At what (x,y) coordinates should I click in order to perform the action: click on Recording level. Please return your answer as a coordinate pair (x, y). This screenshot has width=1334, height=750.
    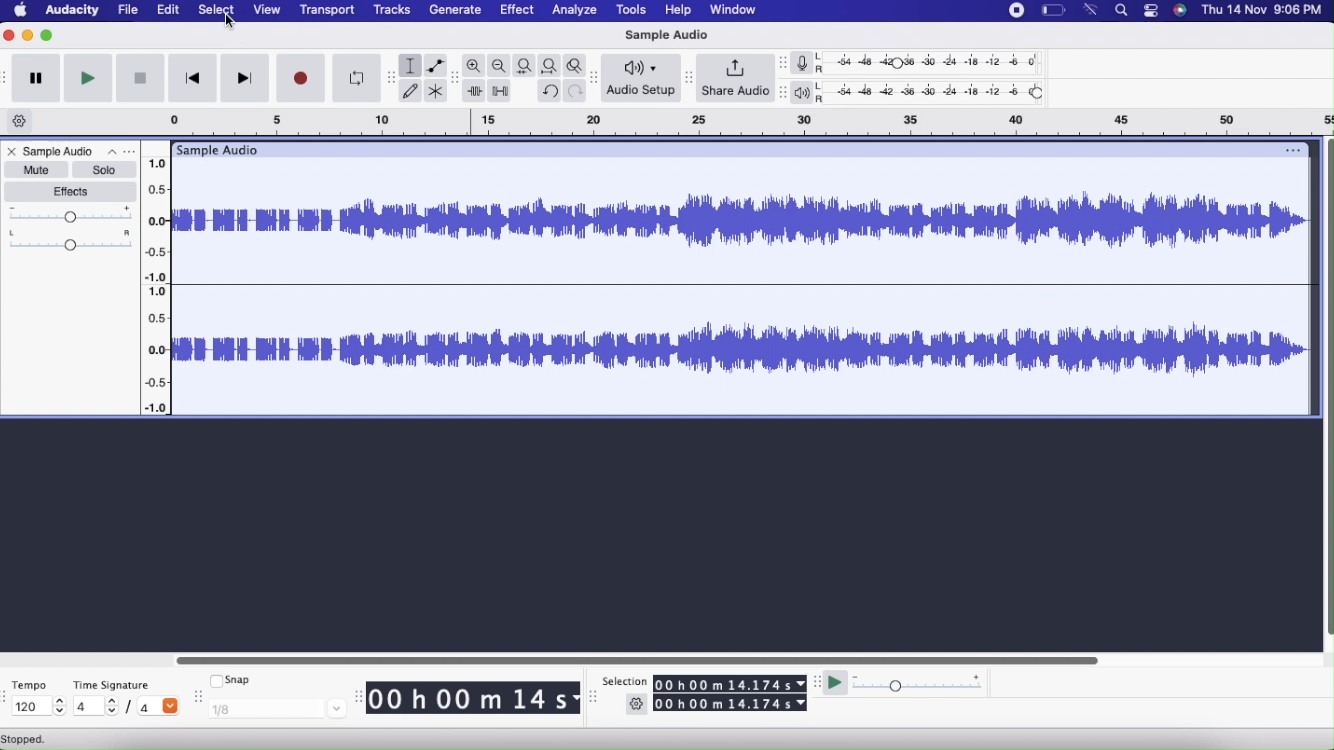
    Looking at the image, I should click on (935, 61).